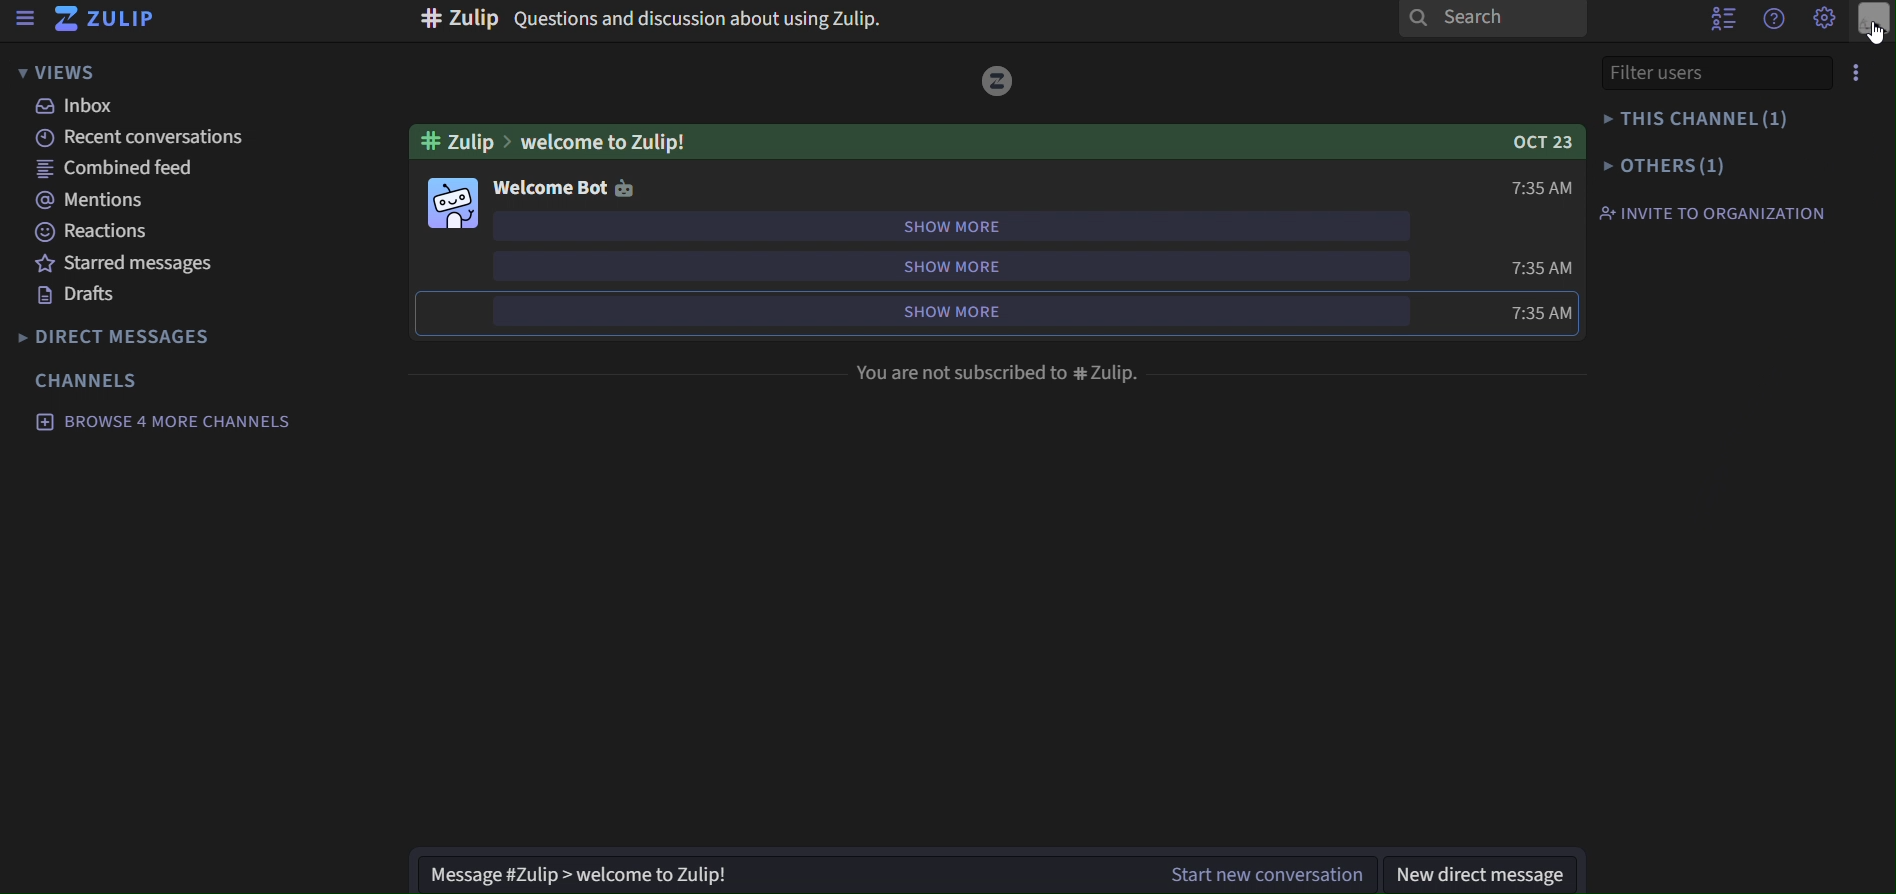 The height and width of the screenshot is (894, 1896). Describe the element at coordinates (1825, 19) in the screenshot. I see `Settings` at that location.